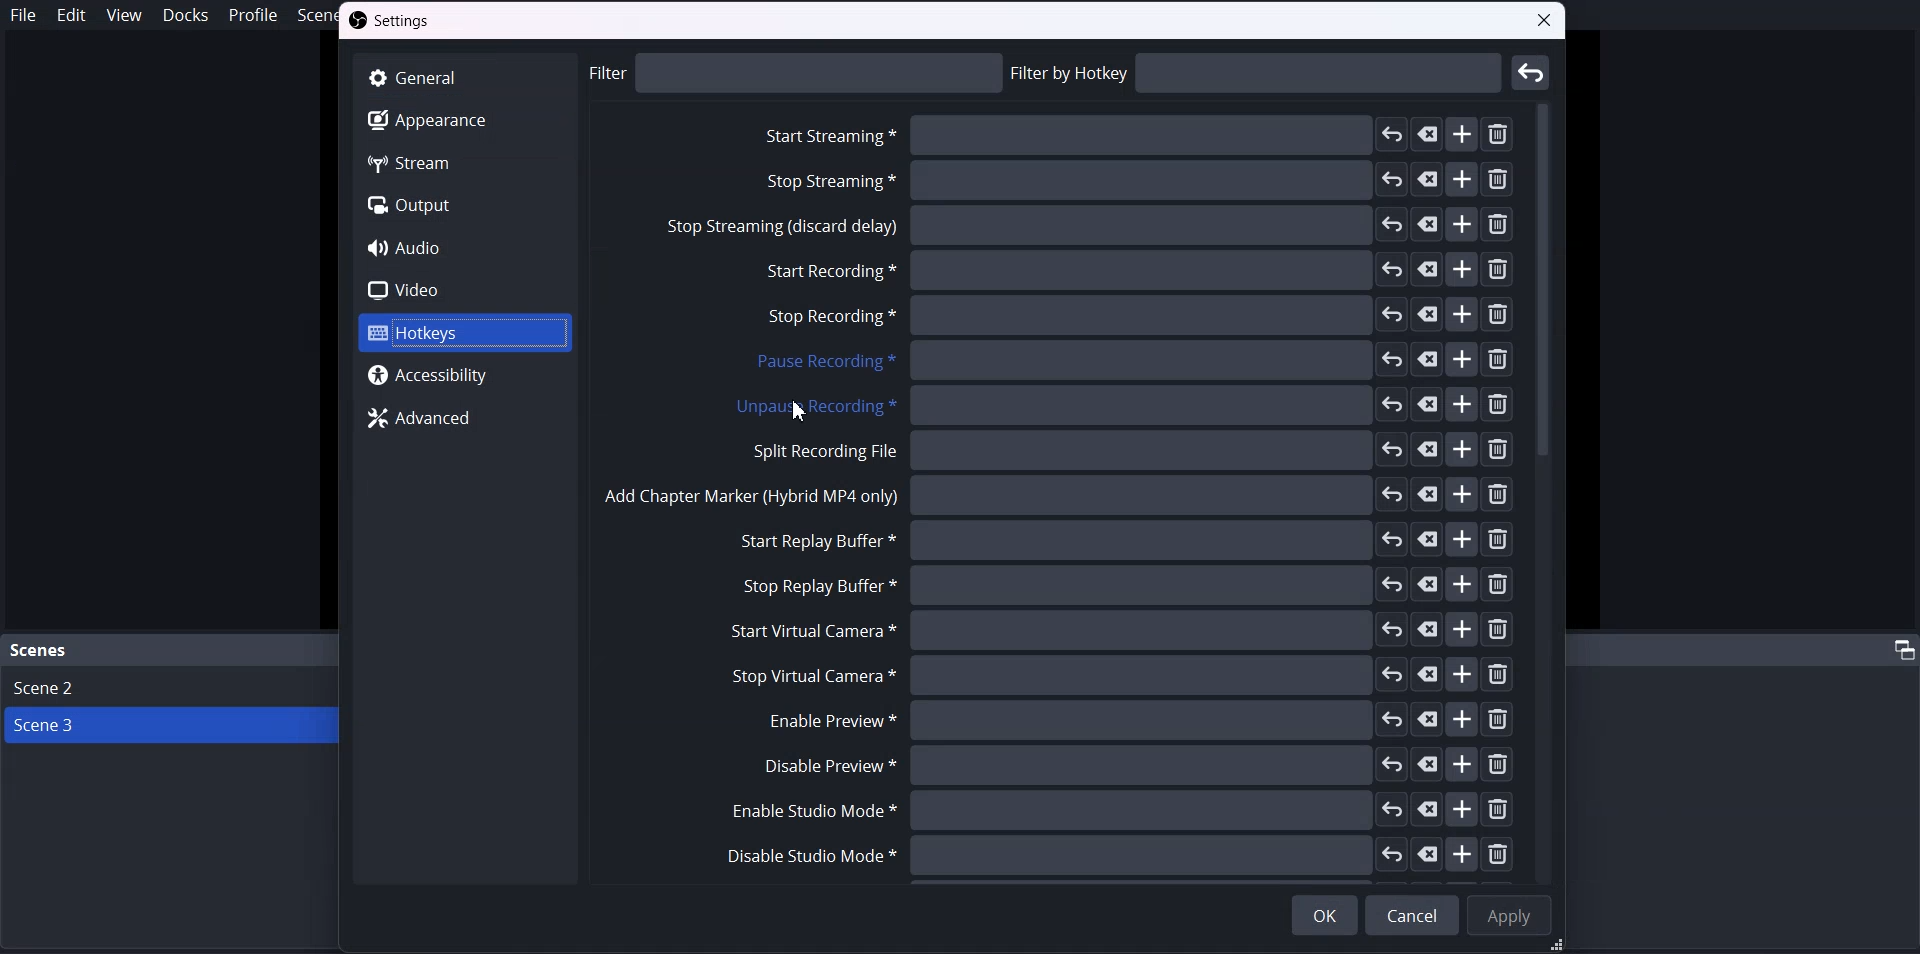 This screenshot has height=954, width=1920. I want to click on Start reply buffer, so click(1122, 539).